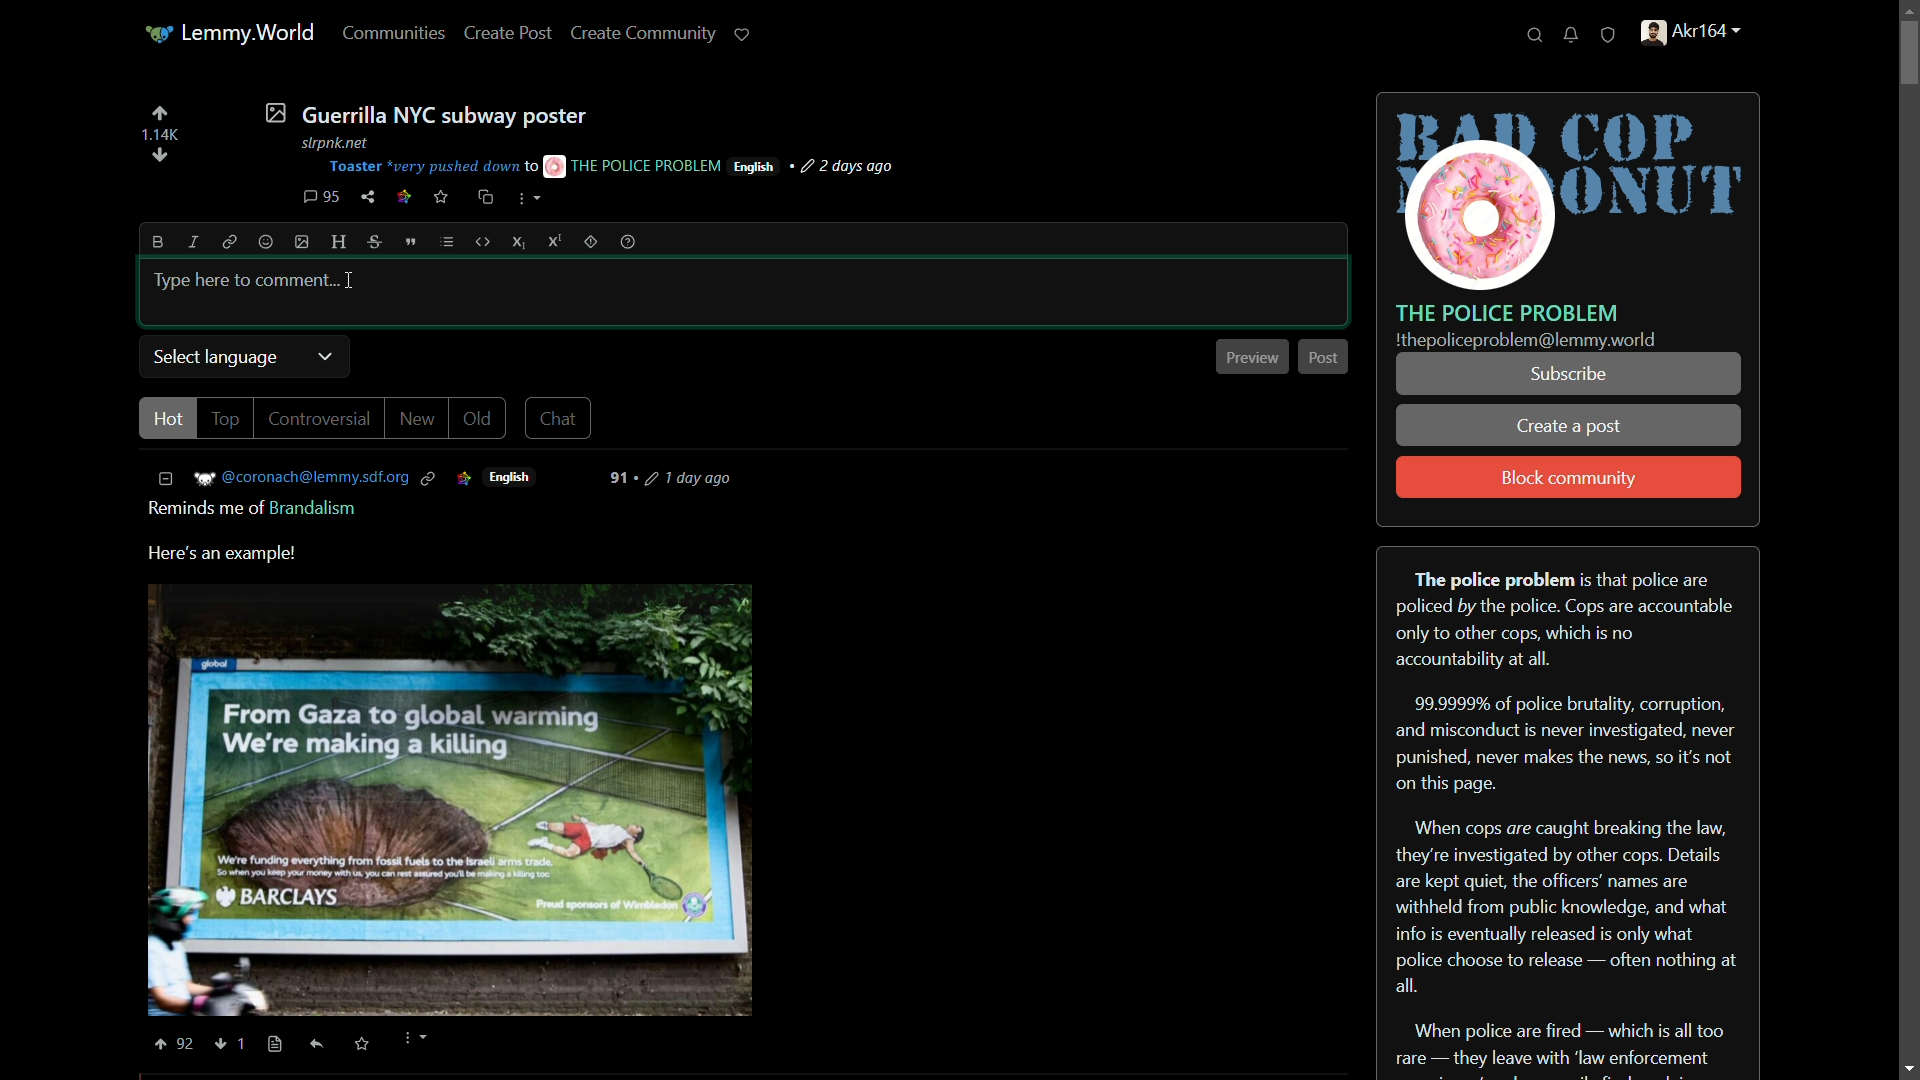 The width and height of the screenshot is (1920, 1080). What do you see at coordinates (226, 241) in the screenshot?
I see `link` at bounding box center [226, 241].